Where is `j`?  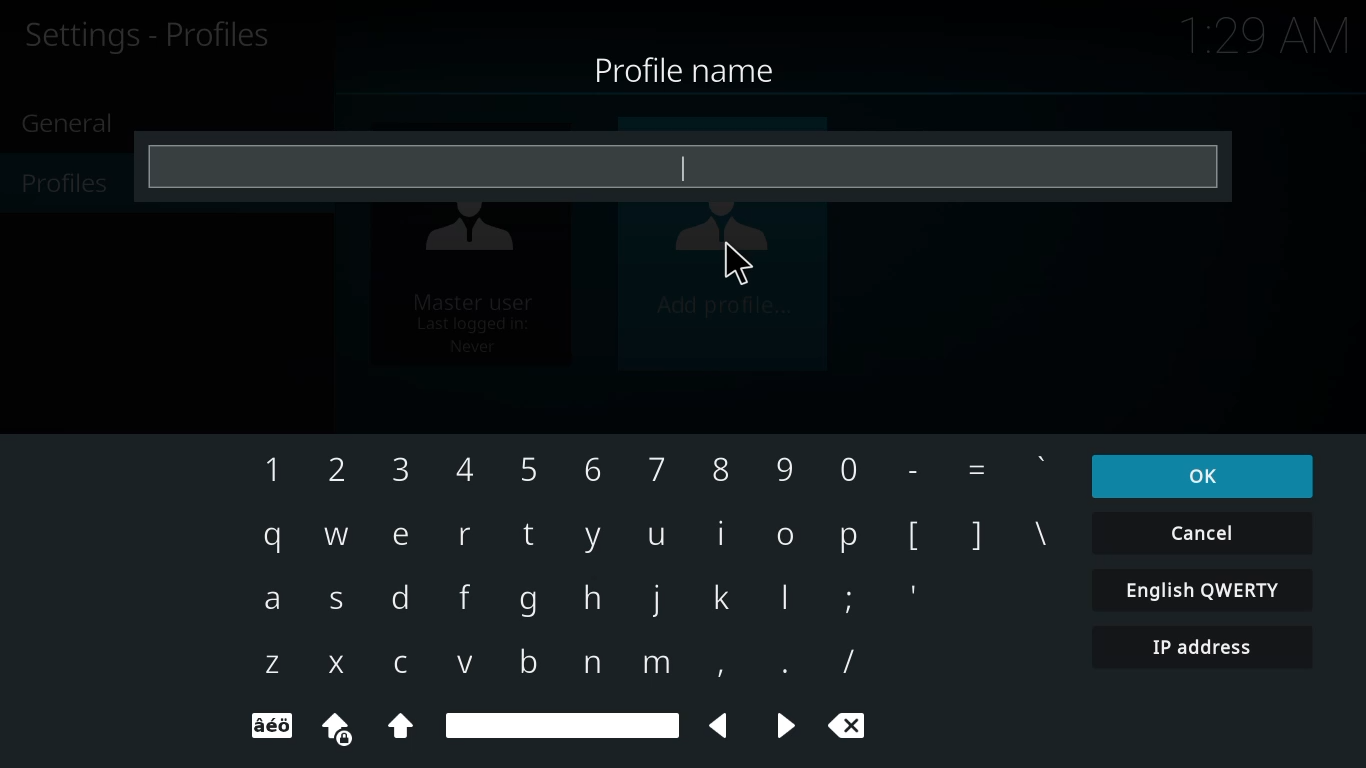
j is located at coordinates (660, 600).